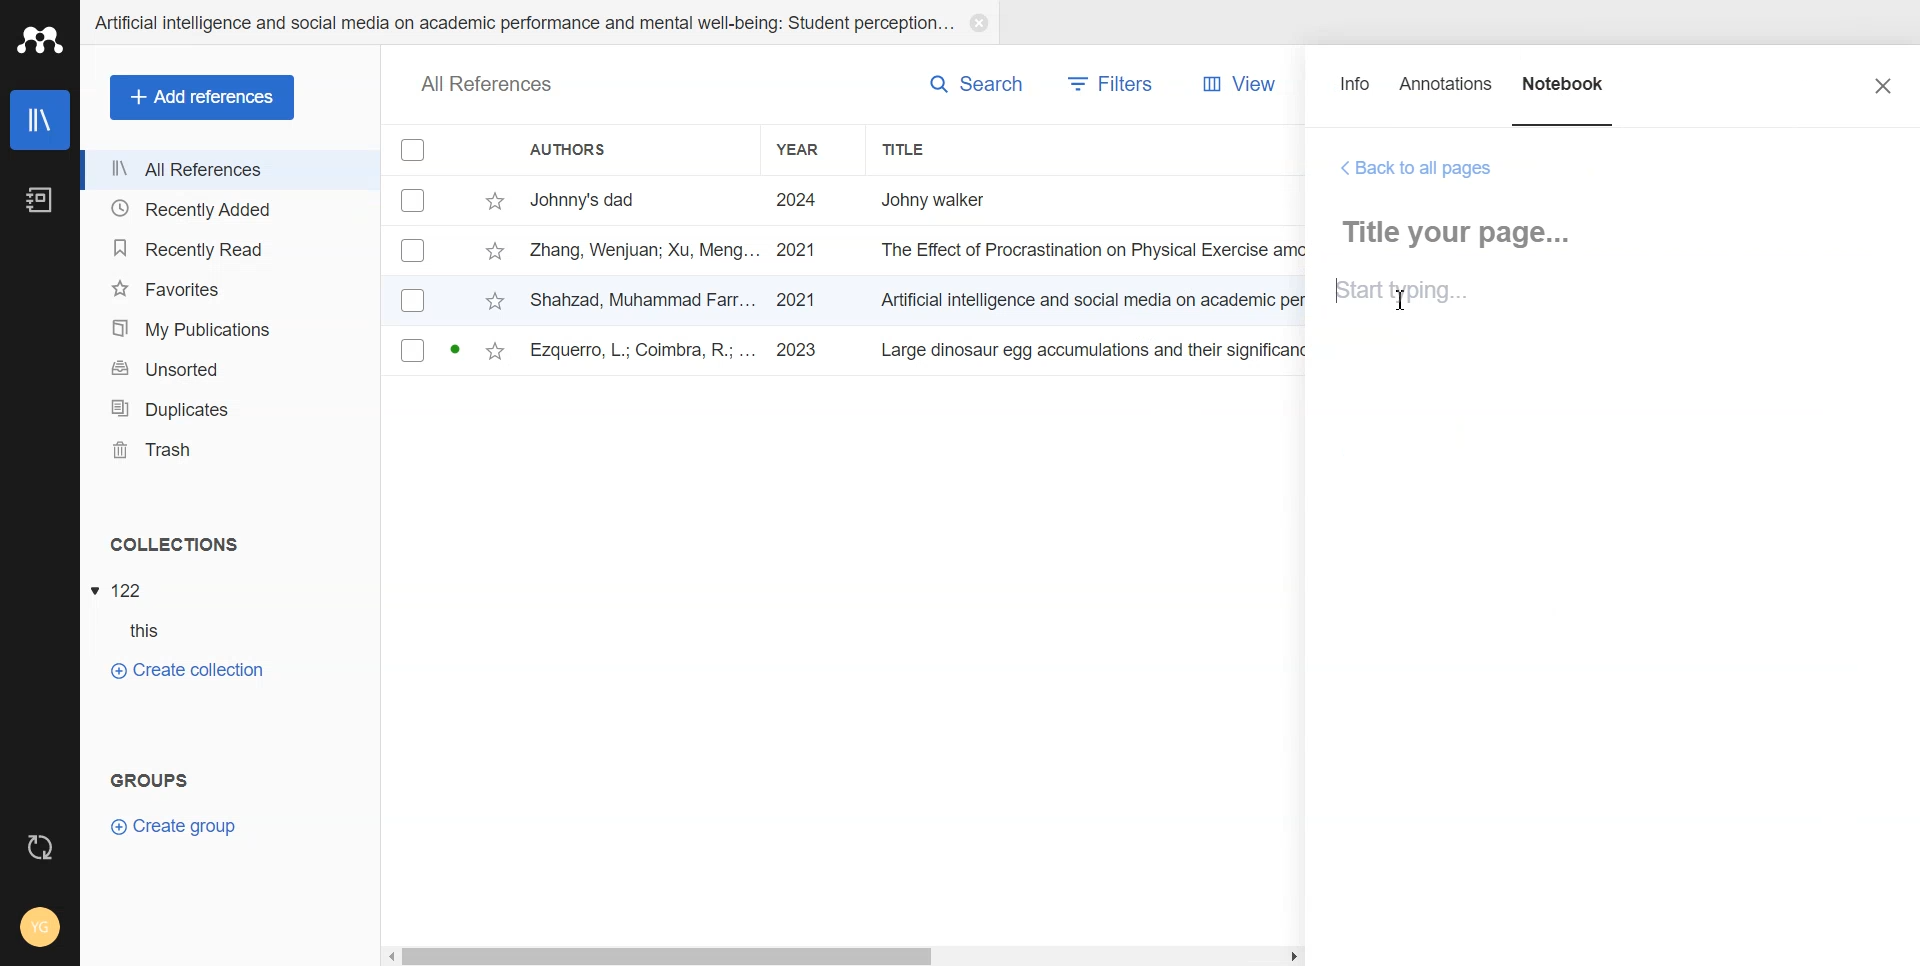 The image size is (1920, 966). I want to click on 2021, so click(796, 300).